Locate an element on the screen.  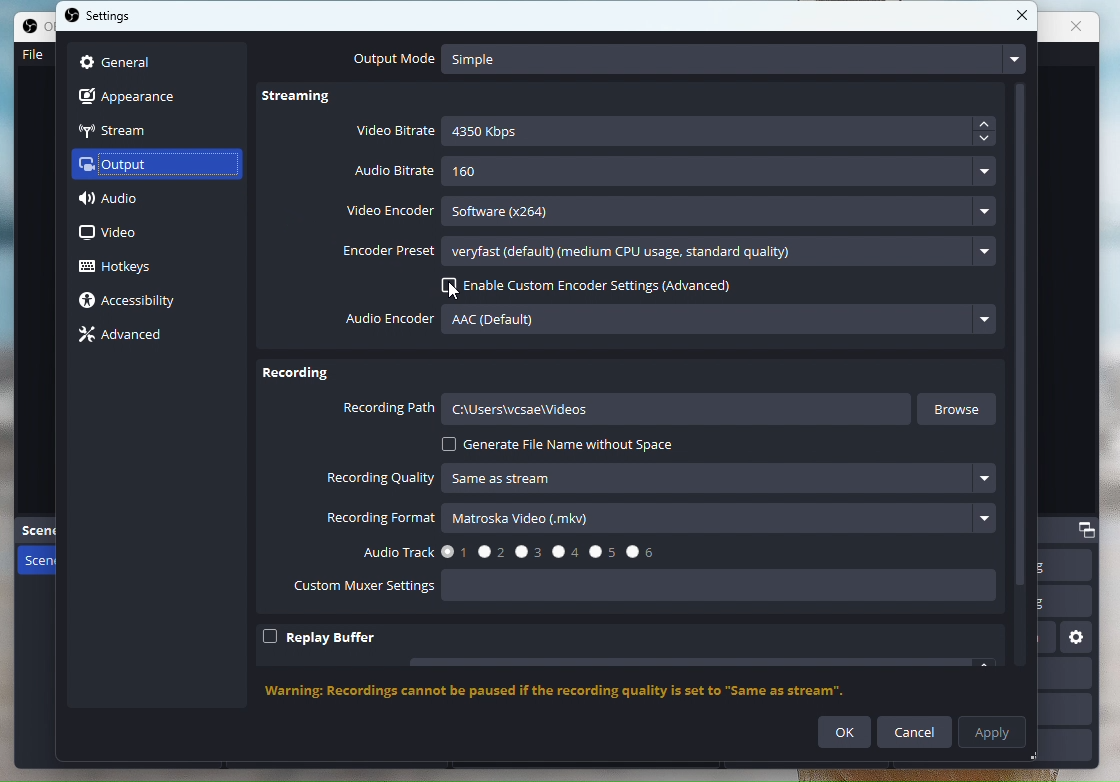
Hotkeys is located at coordinates (122, 269).